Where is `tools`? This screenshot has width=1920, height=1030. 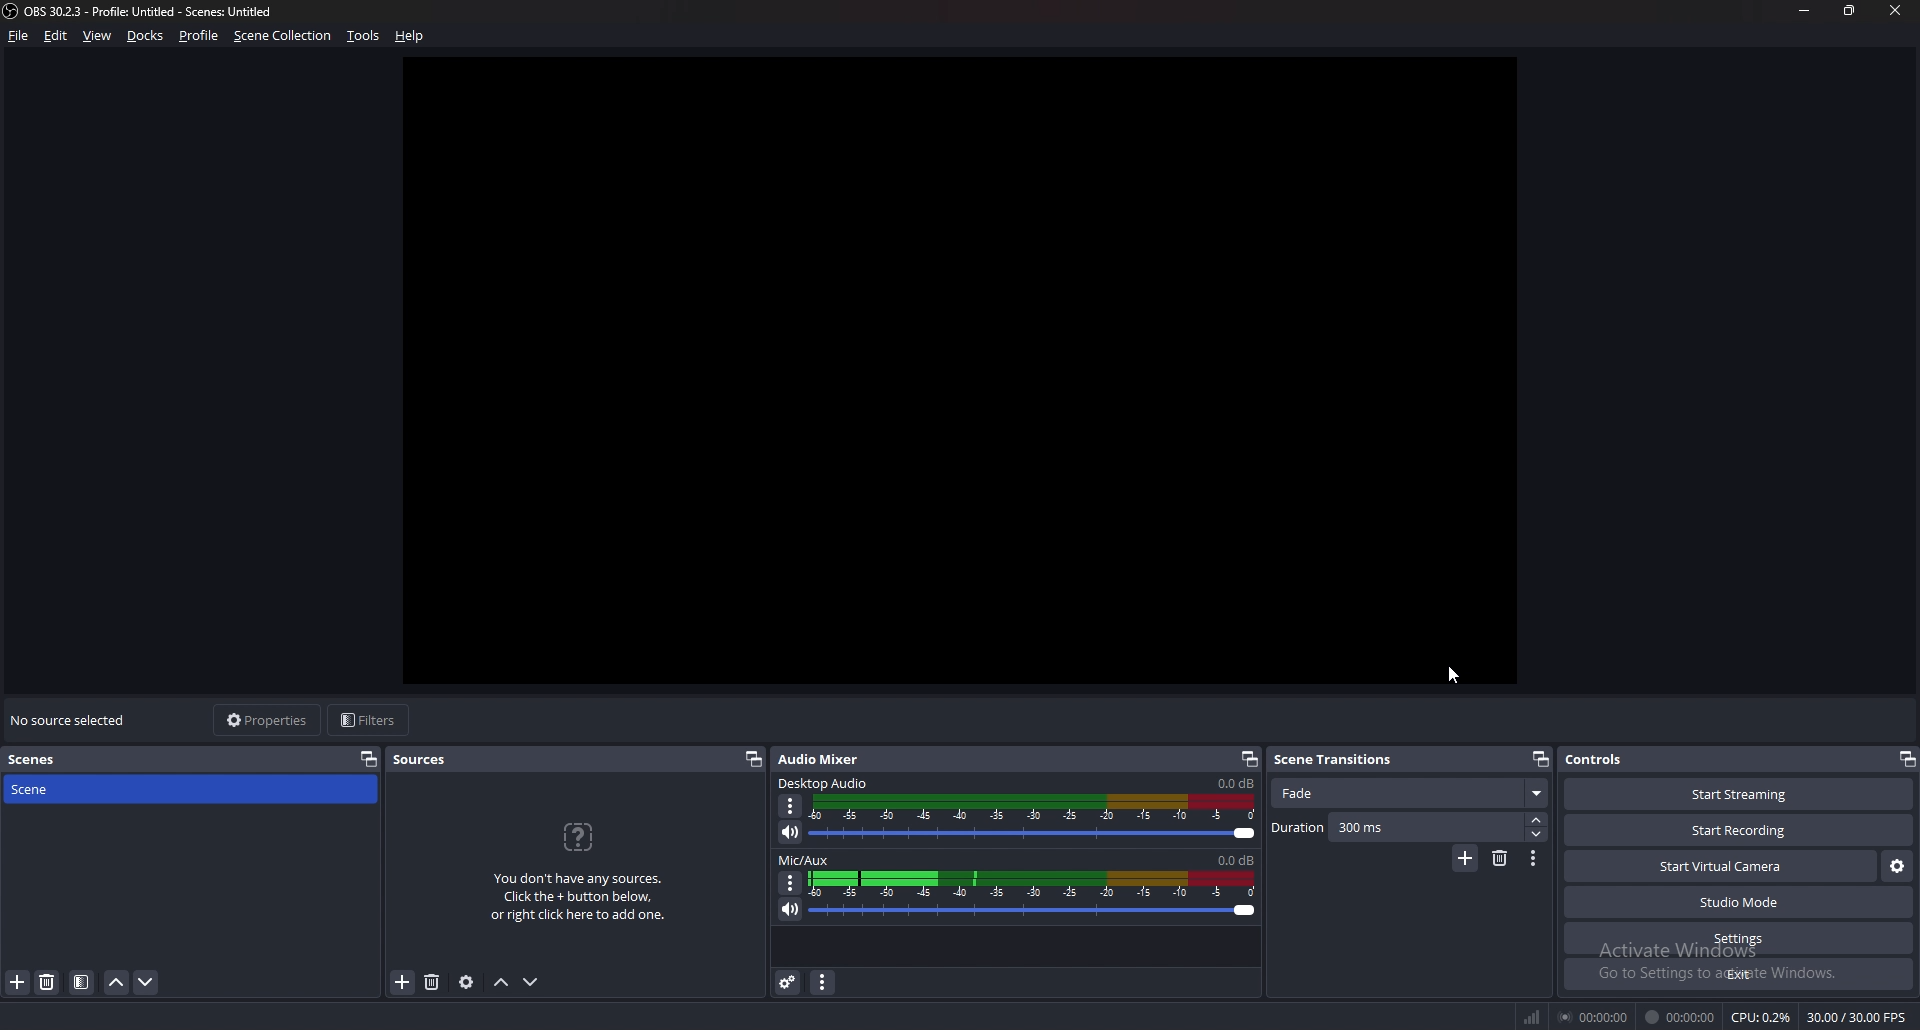 tools is located at coordinates (362, 37).